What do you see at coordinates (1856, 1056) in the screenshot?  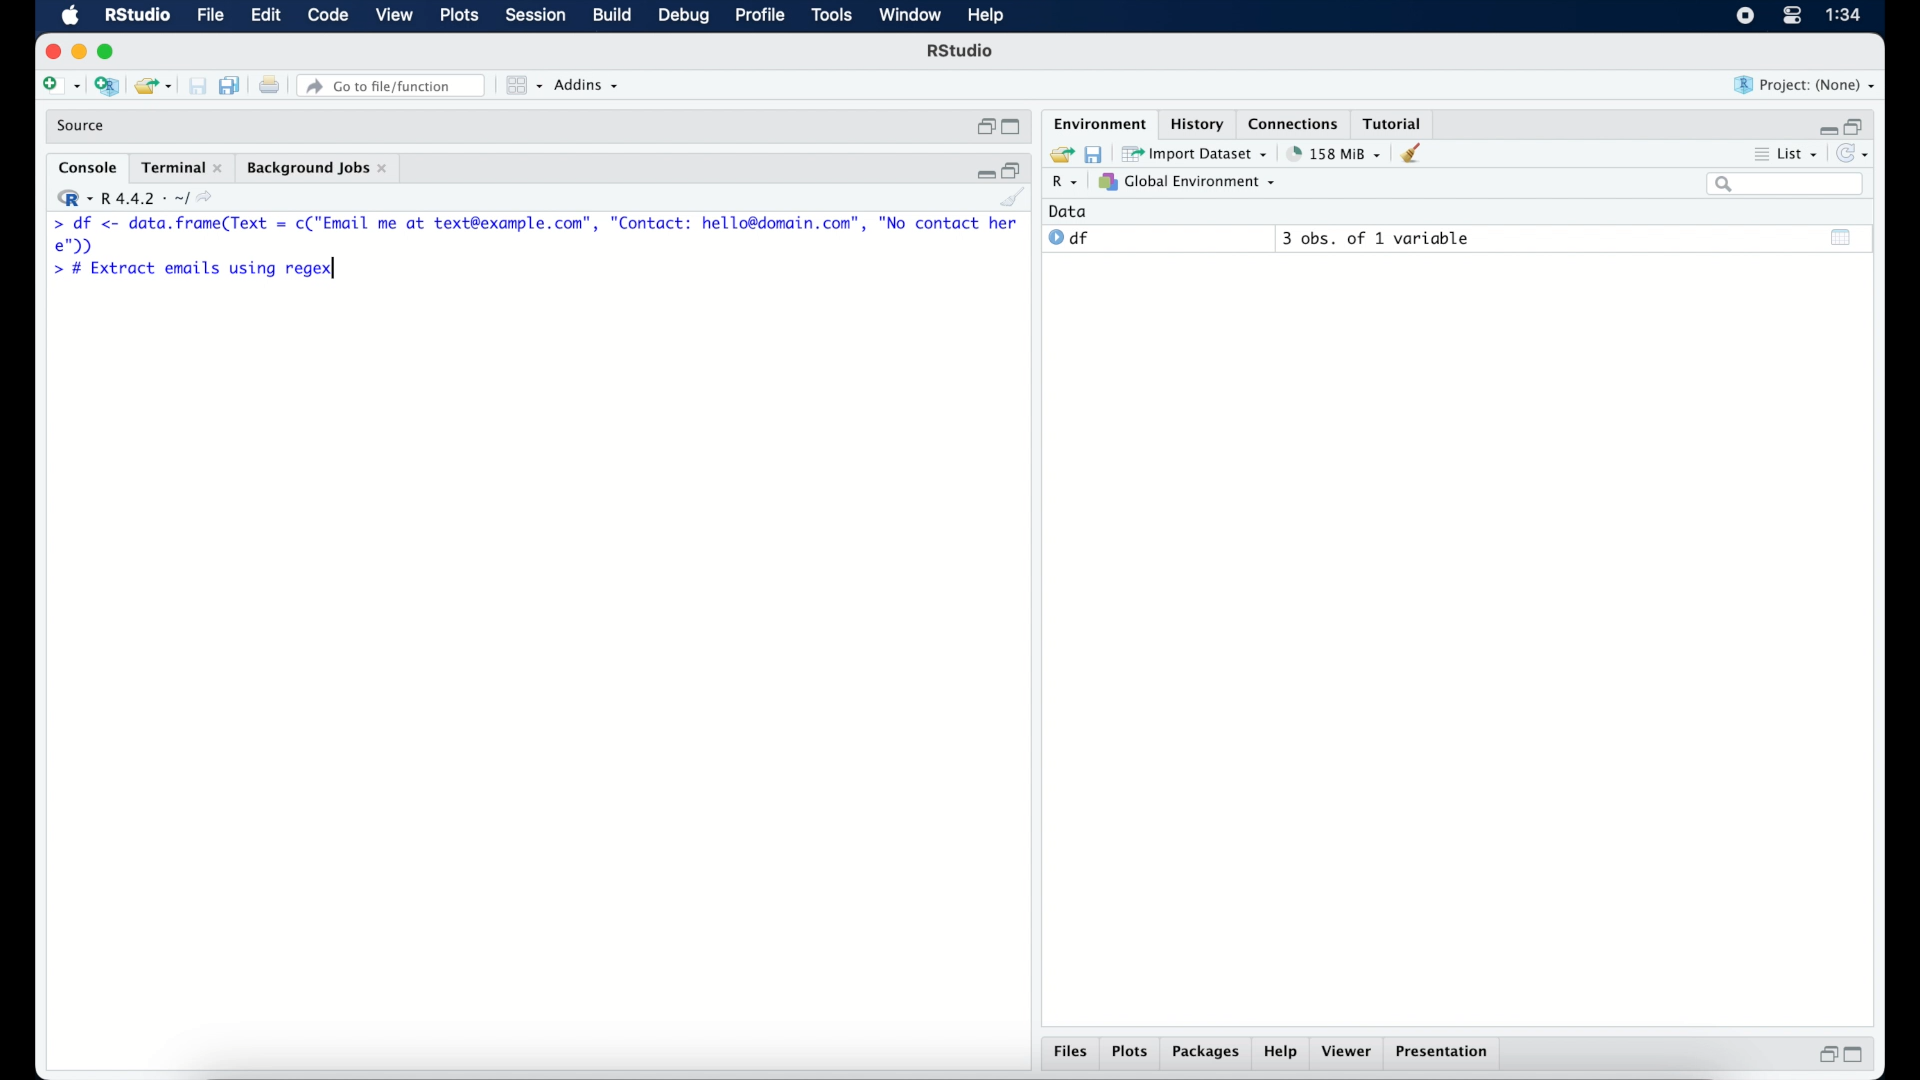 I see `maximize` at bounding box center [1856, 1056].